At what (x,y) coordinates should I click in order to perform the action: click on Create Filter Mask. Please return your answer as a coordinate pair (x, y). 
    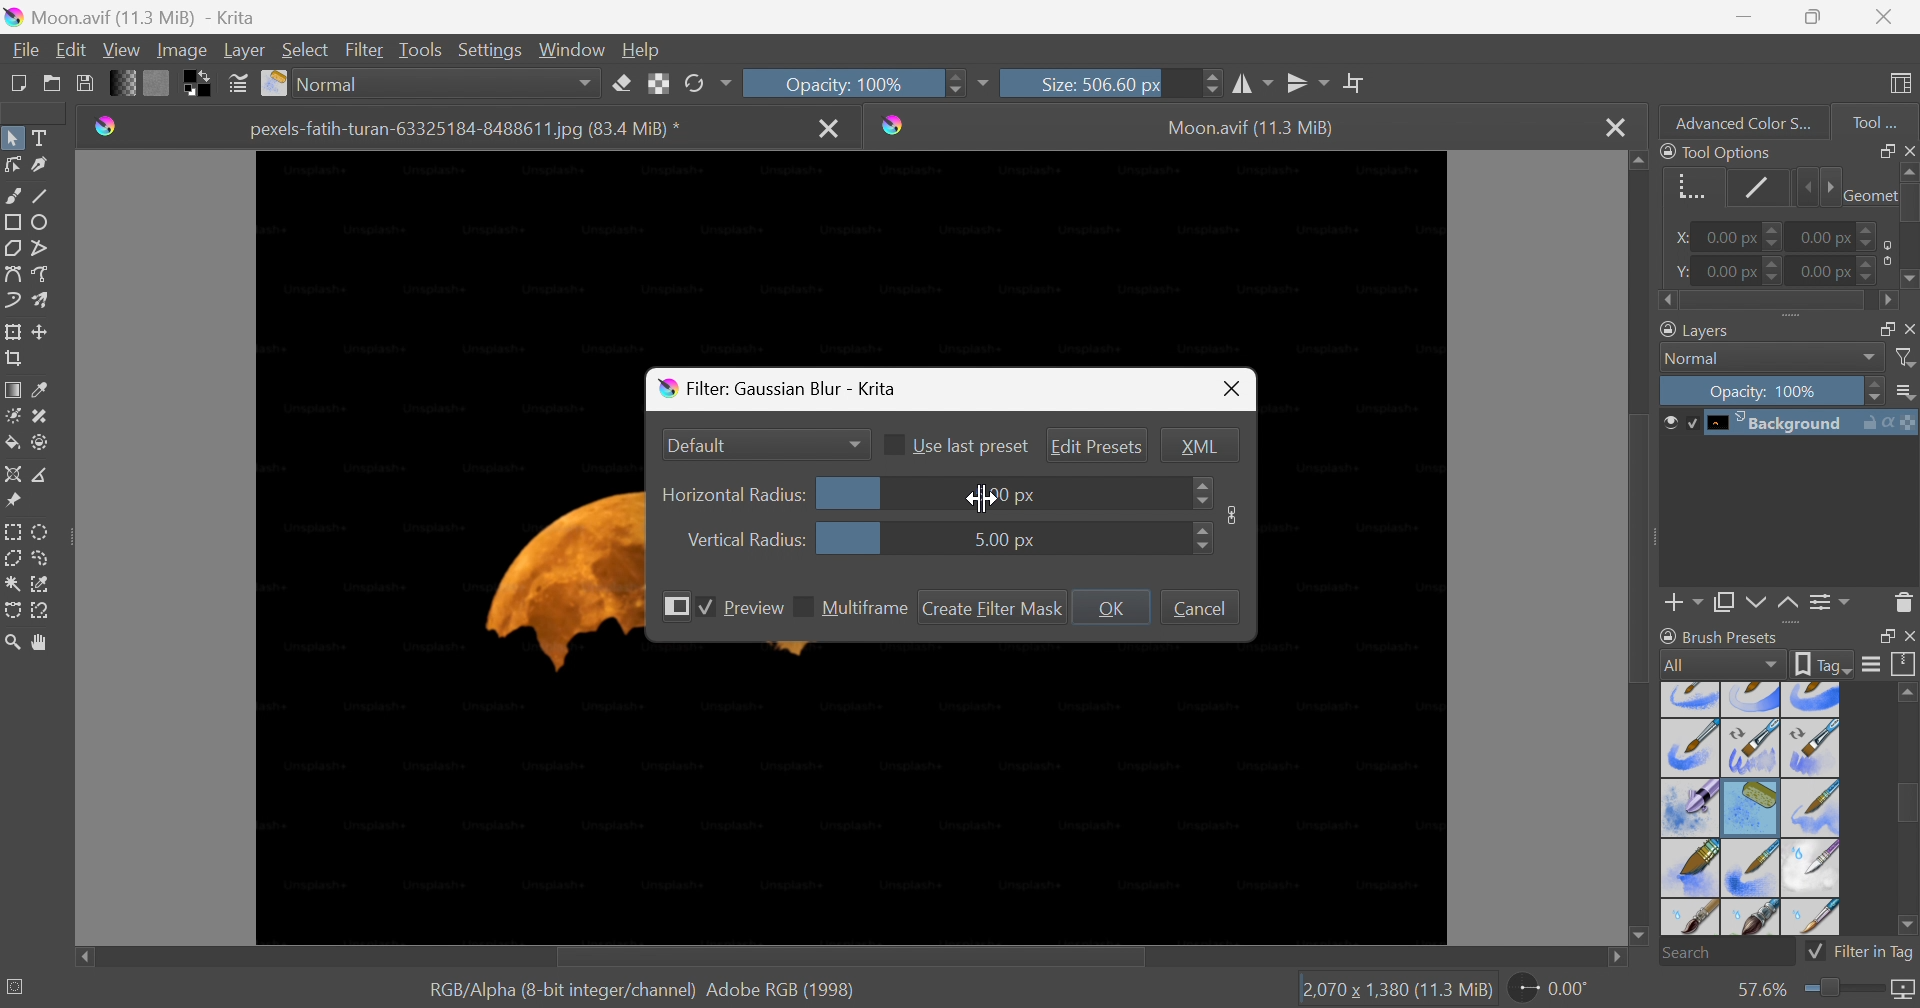
    Looking at the image, I should click on (993, 608).